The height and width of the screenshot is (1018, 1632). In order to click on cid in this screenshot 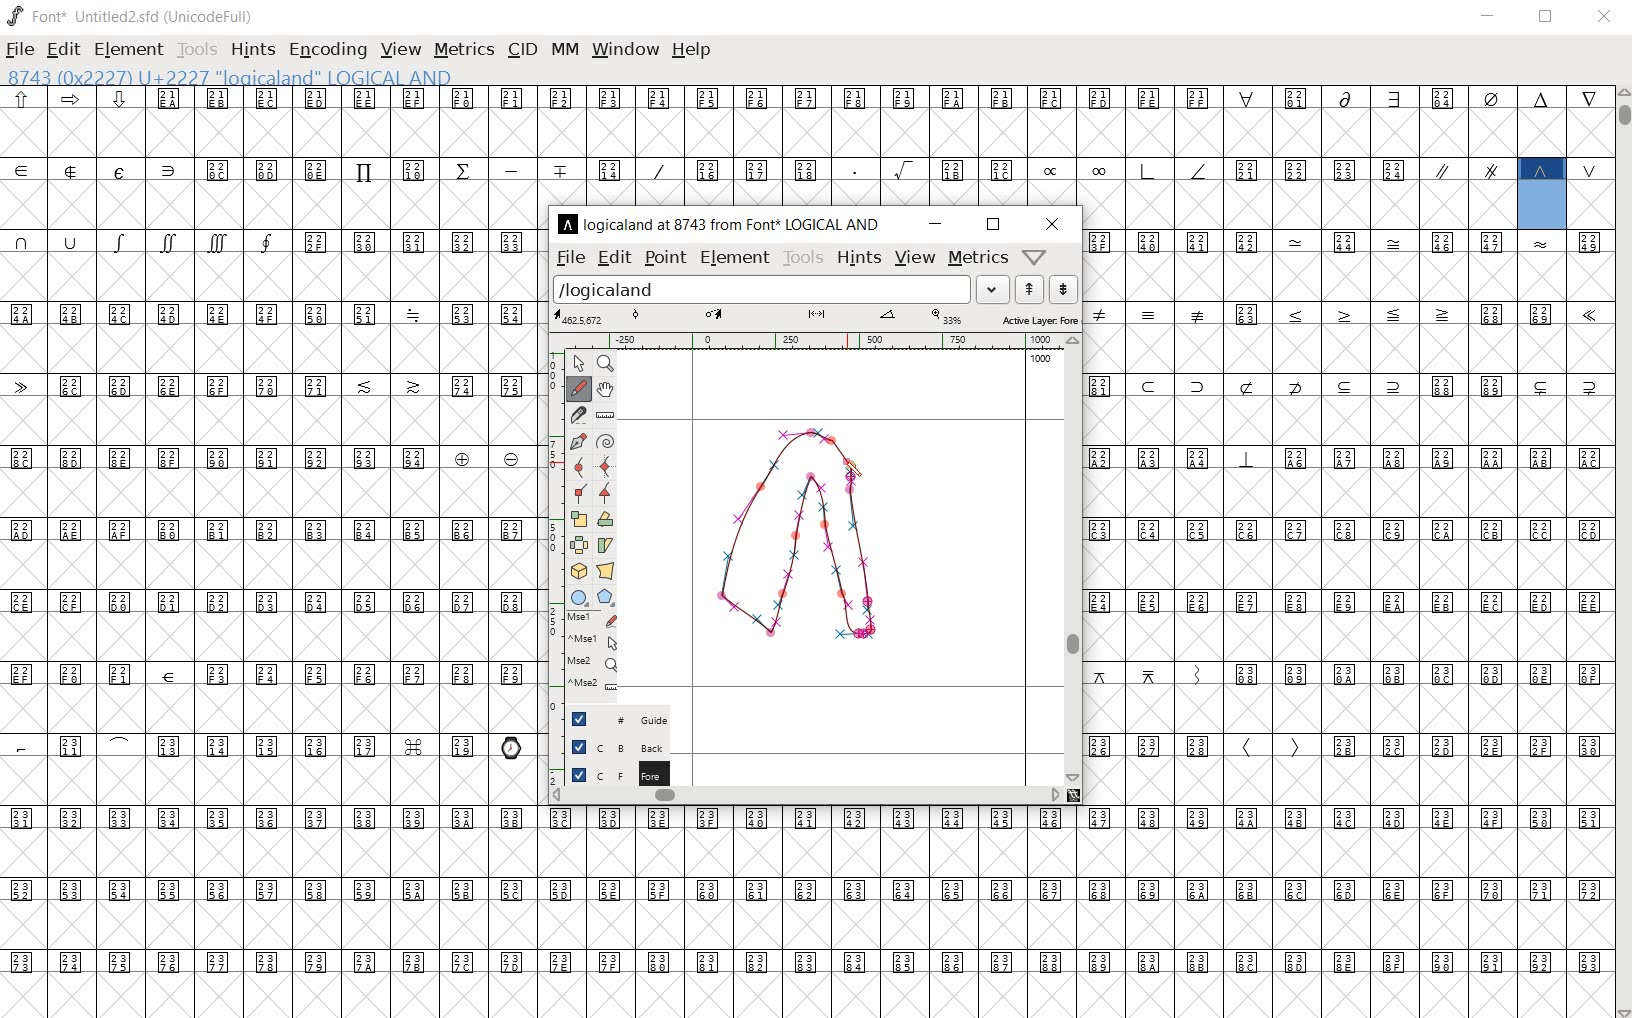, I will do `click(522, 48)`.